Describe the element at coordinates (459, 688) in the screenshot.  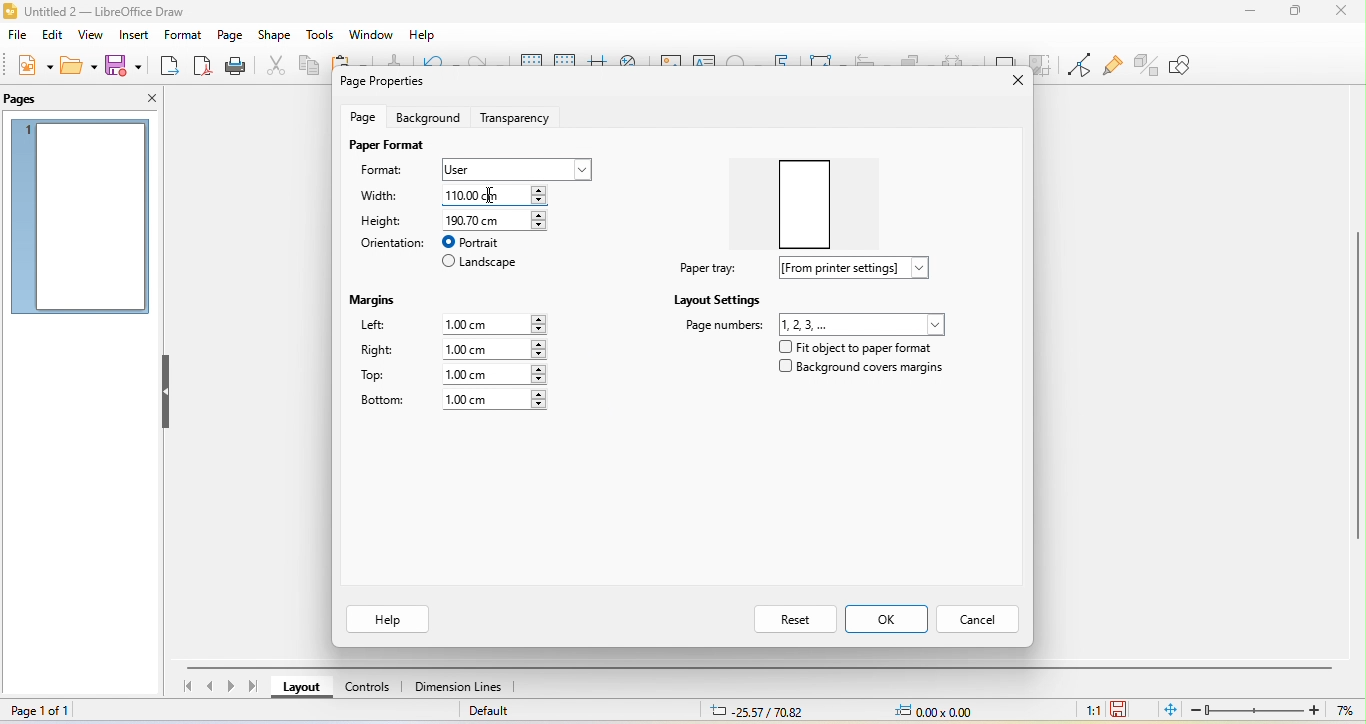
I see `dimension line` at that location.